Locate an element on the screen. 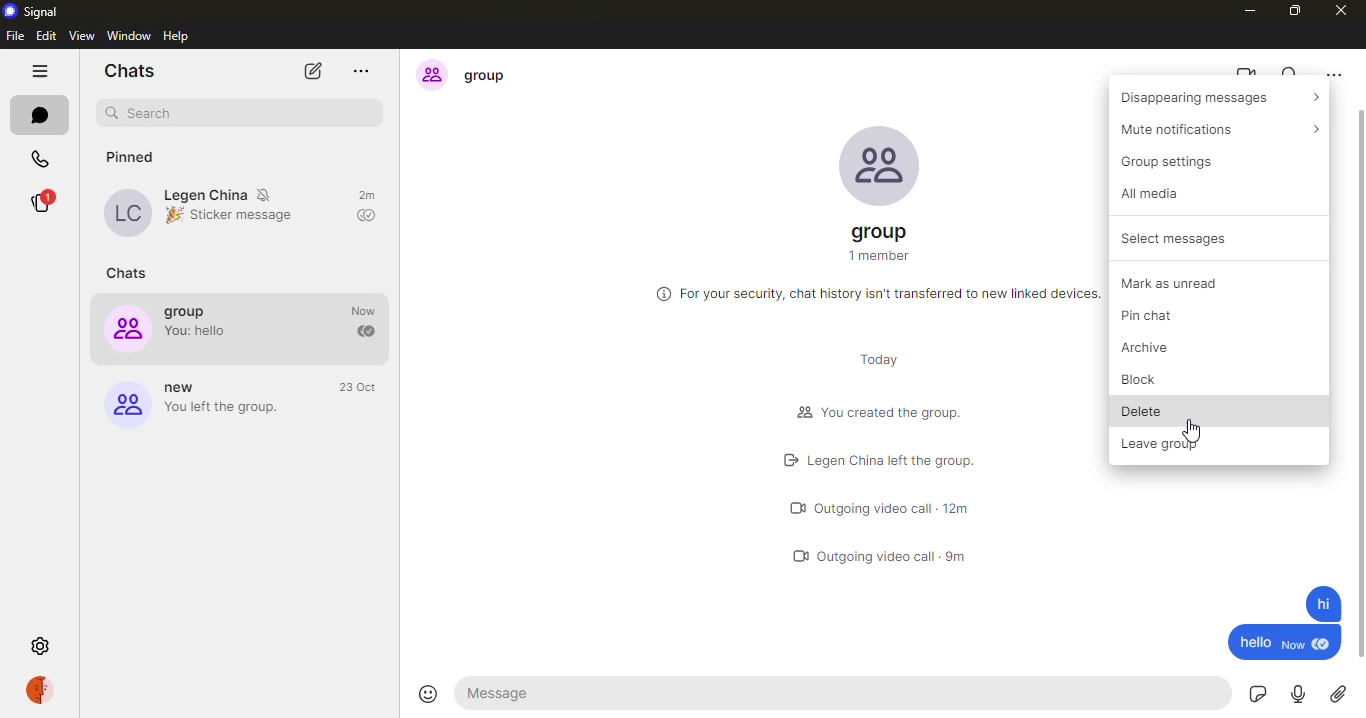  file is located at coordinates (15, 36).